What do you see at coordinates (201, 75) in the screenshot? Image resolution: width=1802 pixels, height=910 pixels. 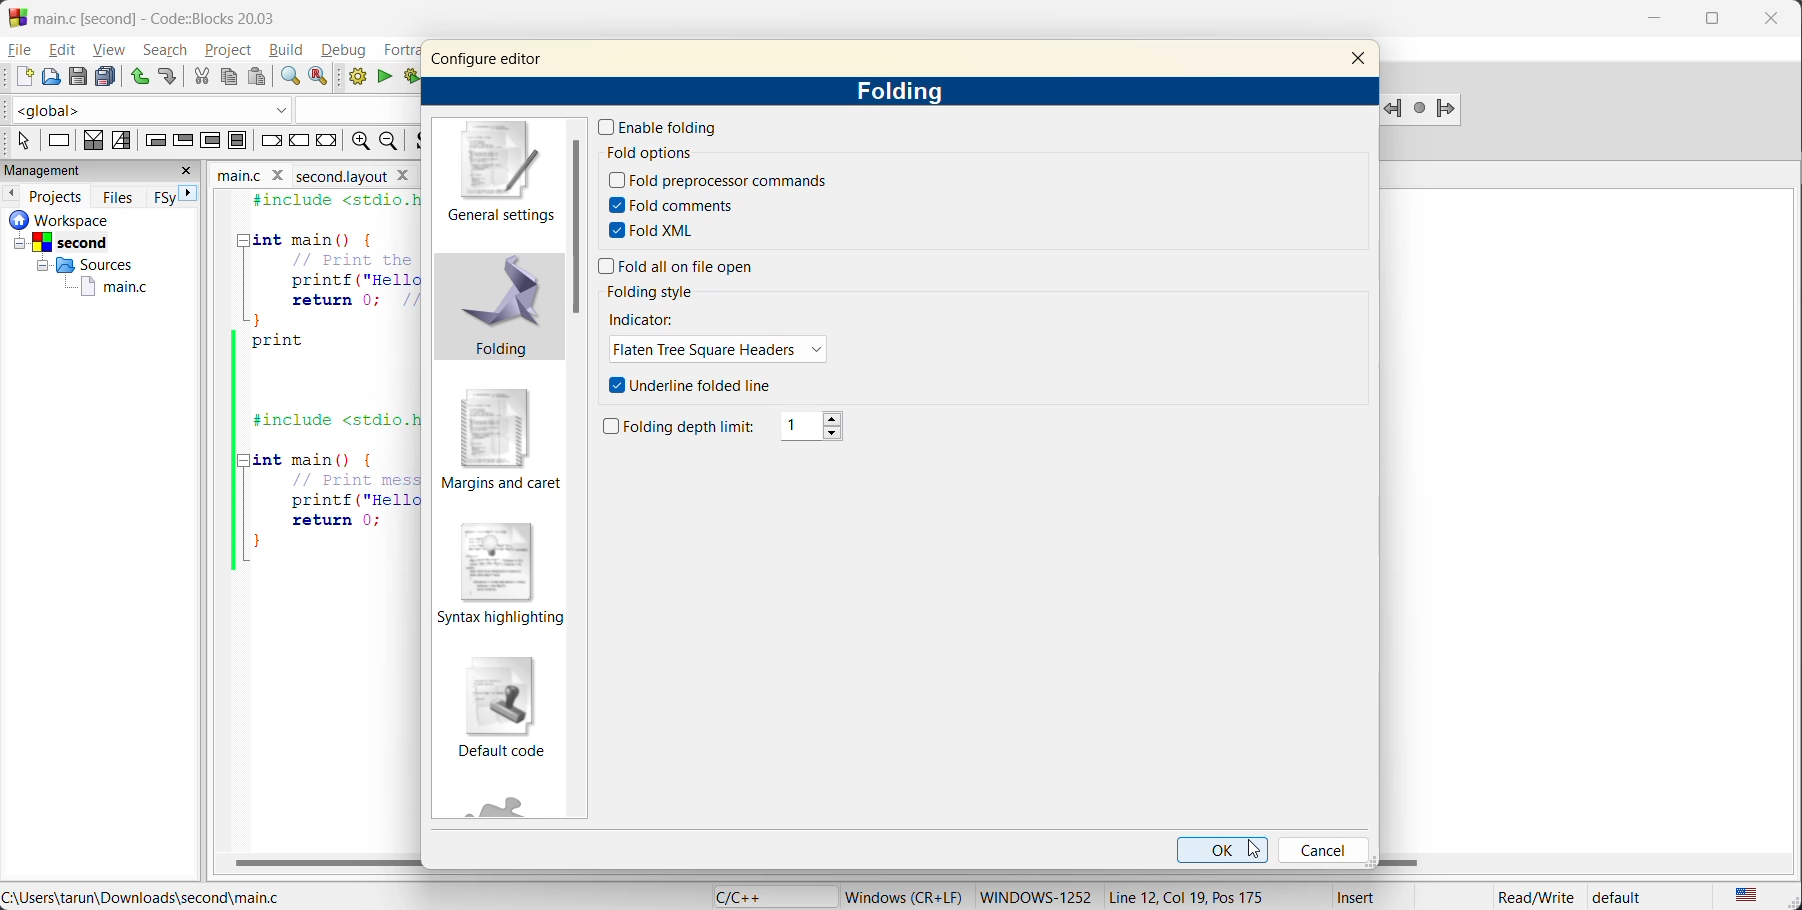 I see `cut` at bounding box center [201, 75].